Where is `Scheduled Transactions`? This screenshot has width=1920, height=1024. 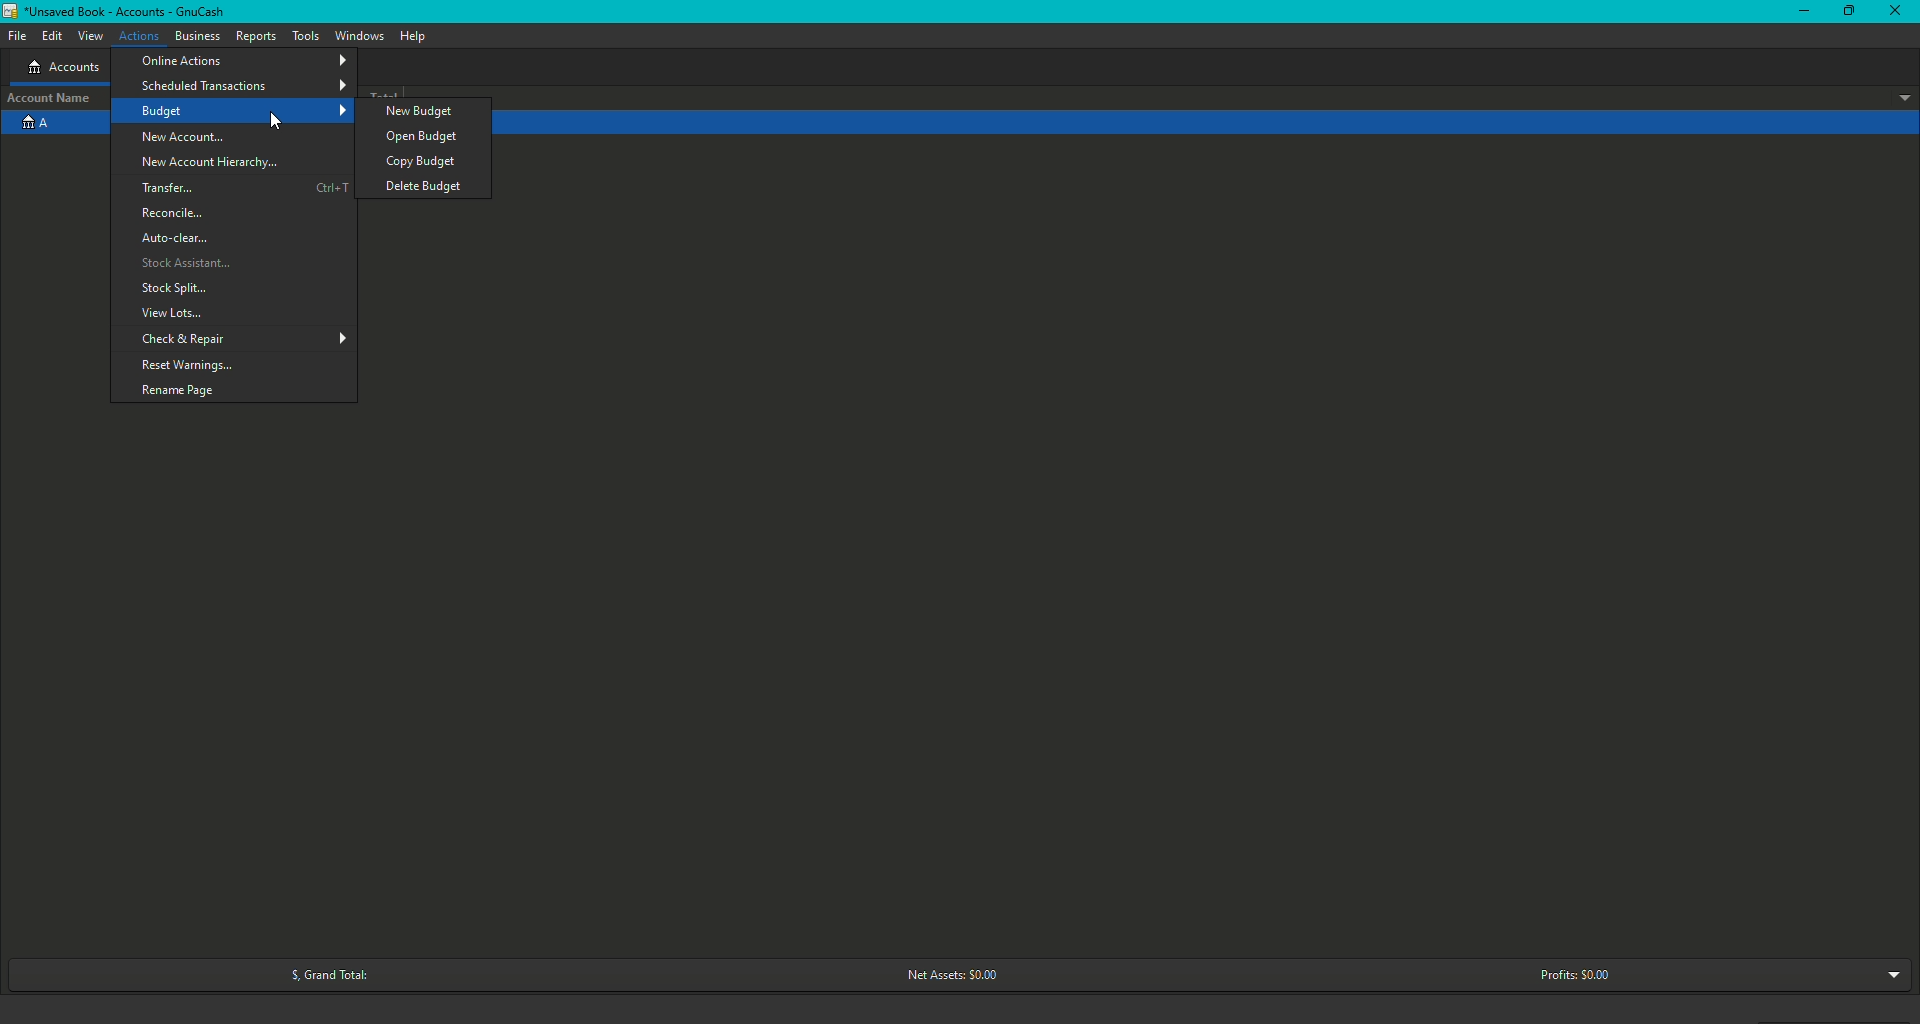 Scheduled Transactions is located at coordinates (244, 86).